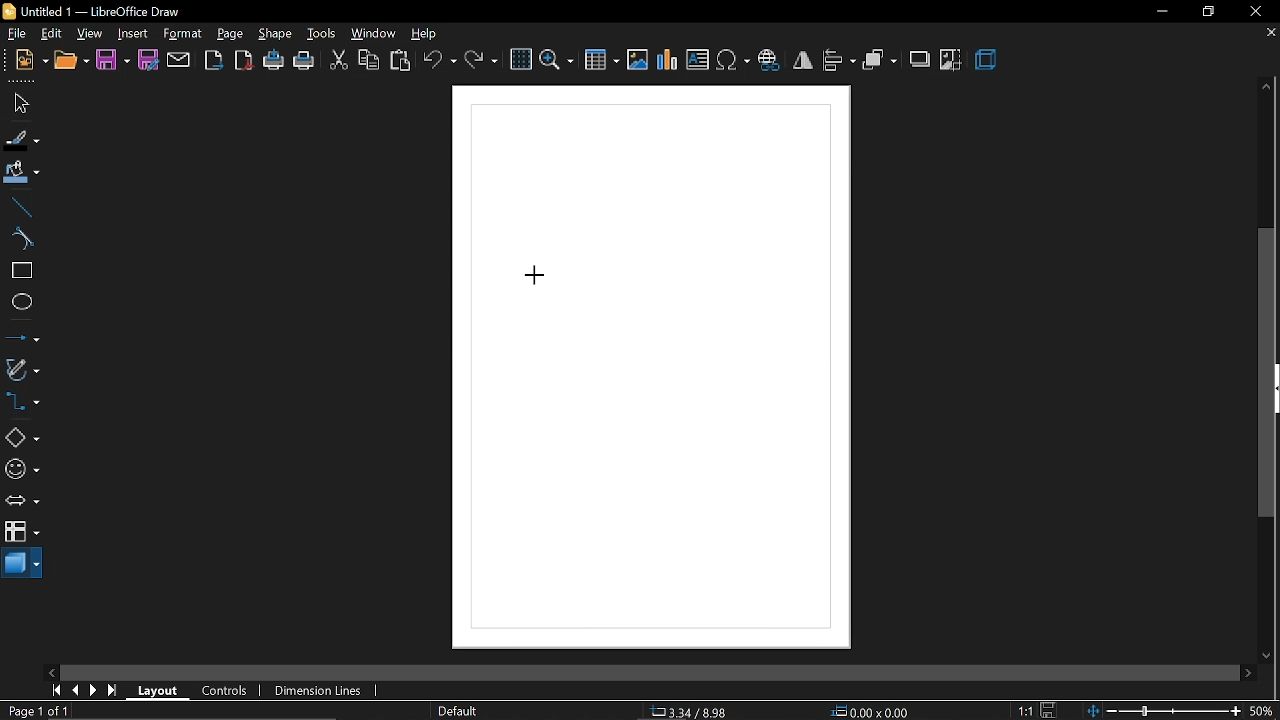 This screenshot has width=1280, height=720. Describe the element at coordinates (39, 712) in the screenshot. I see `current page` at that location.